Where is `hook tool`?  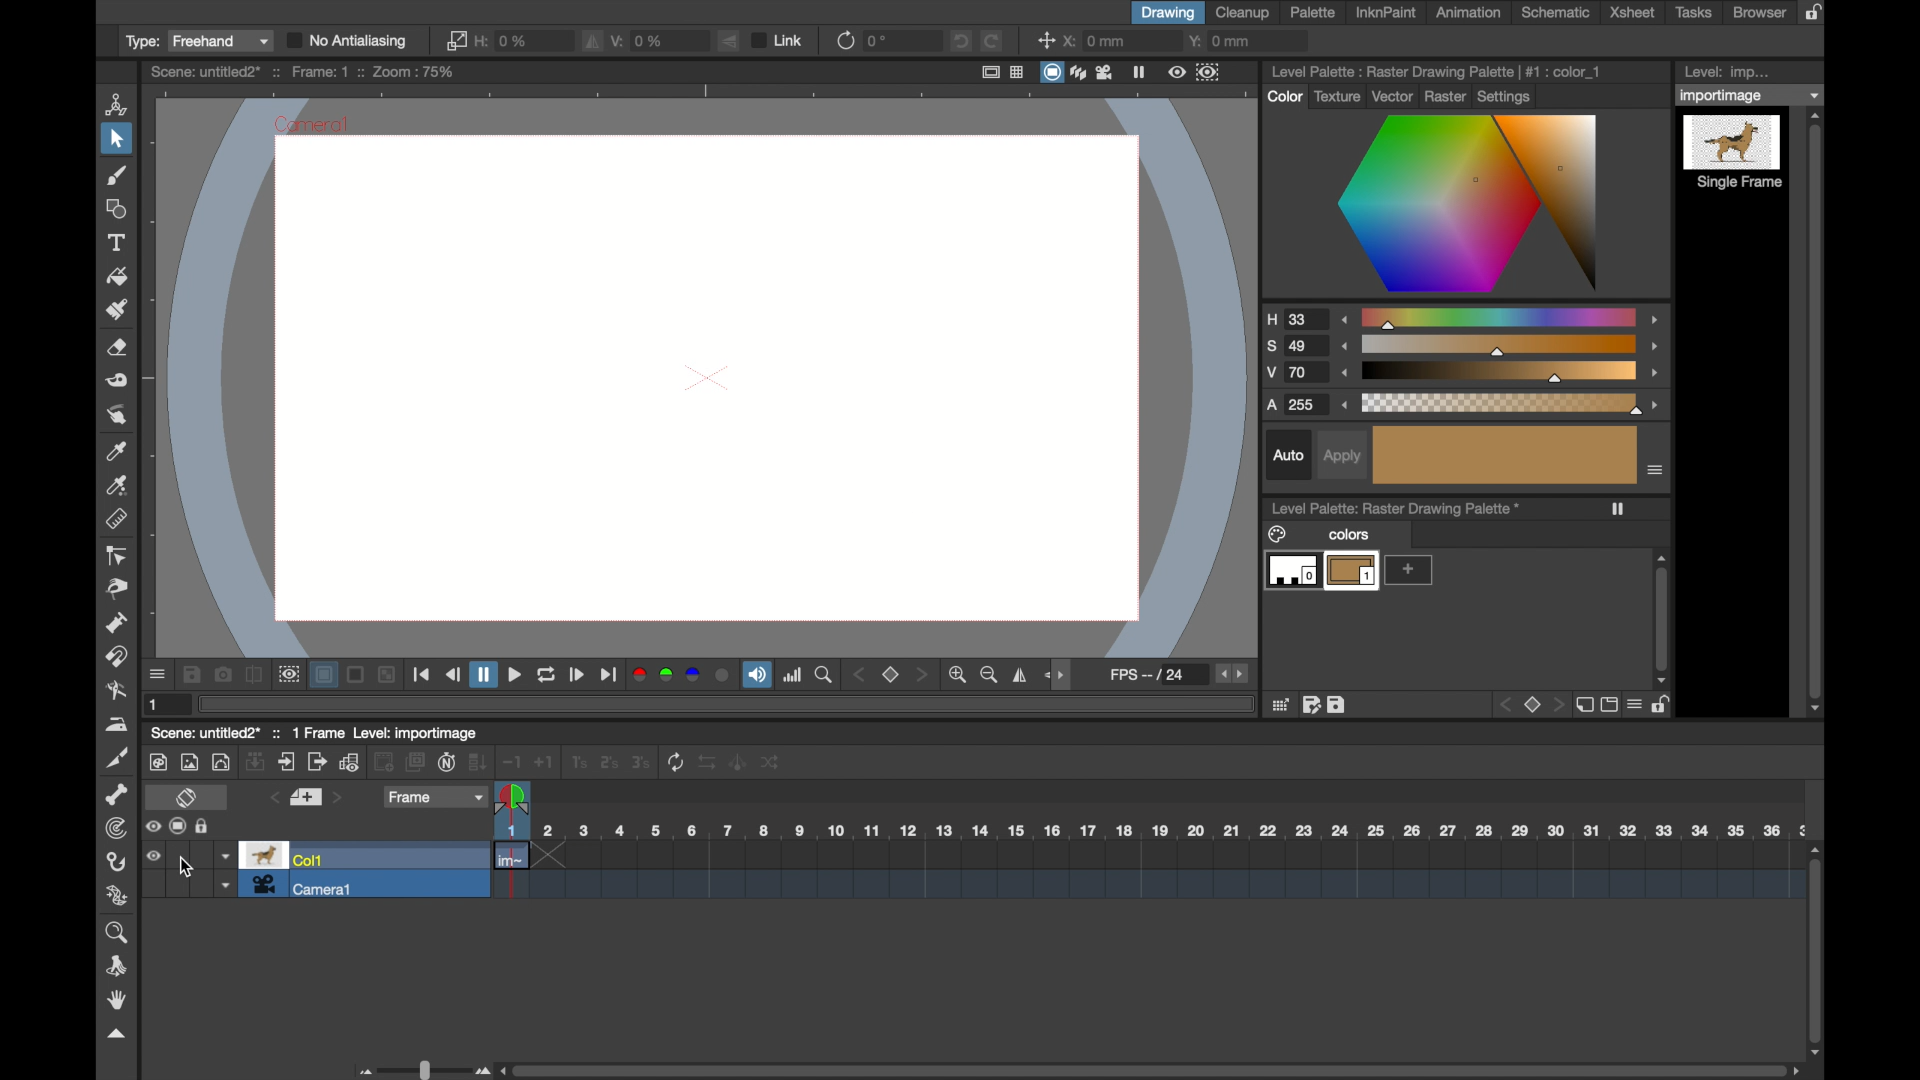 hook tool is located at coordinates (115, 862).